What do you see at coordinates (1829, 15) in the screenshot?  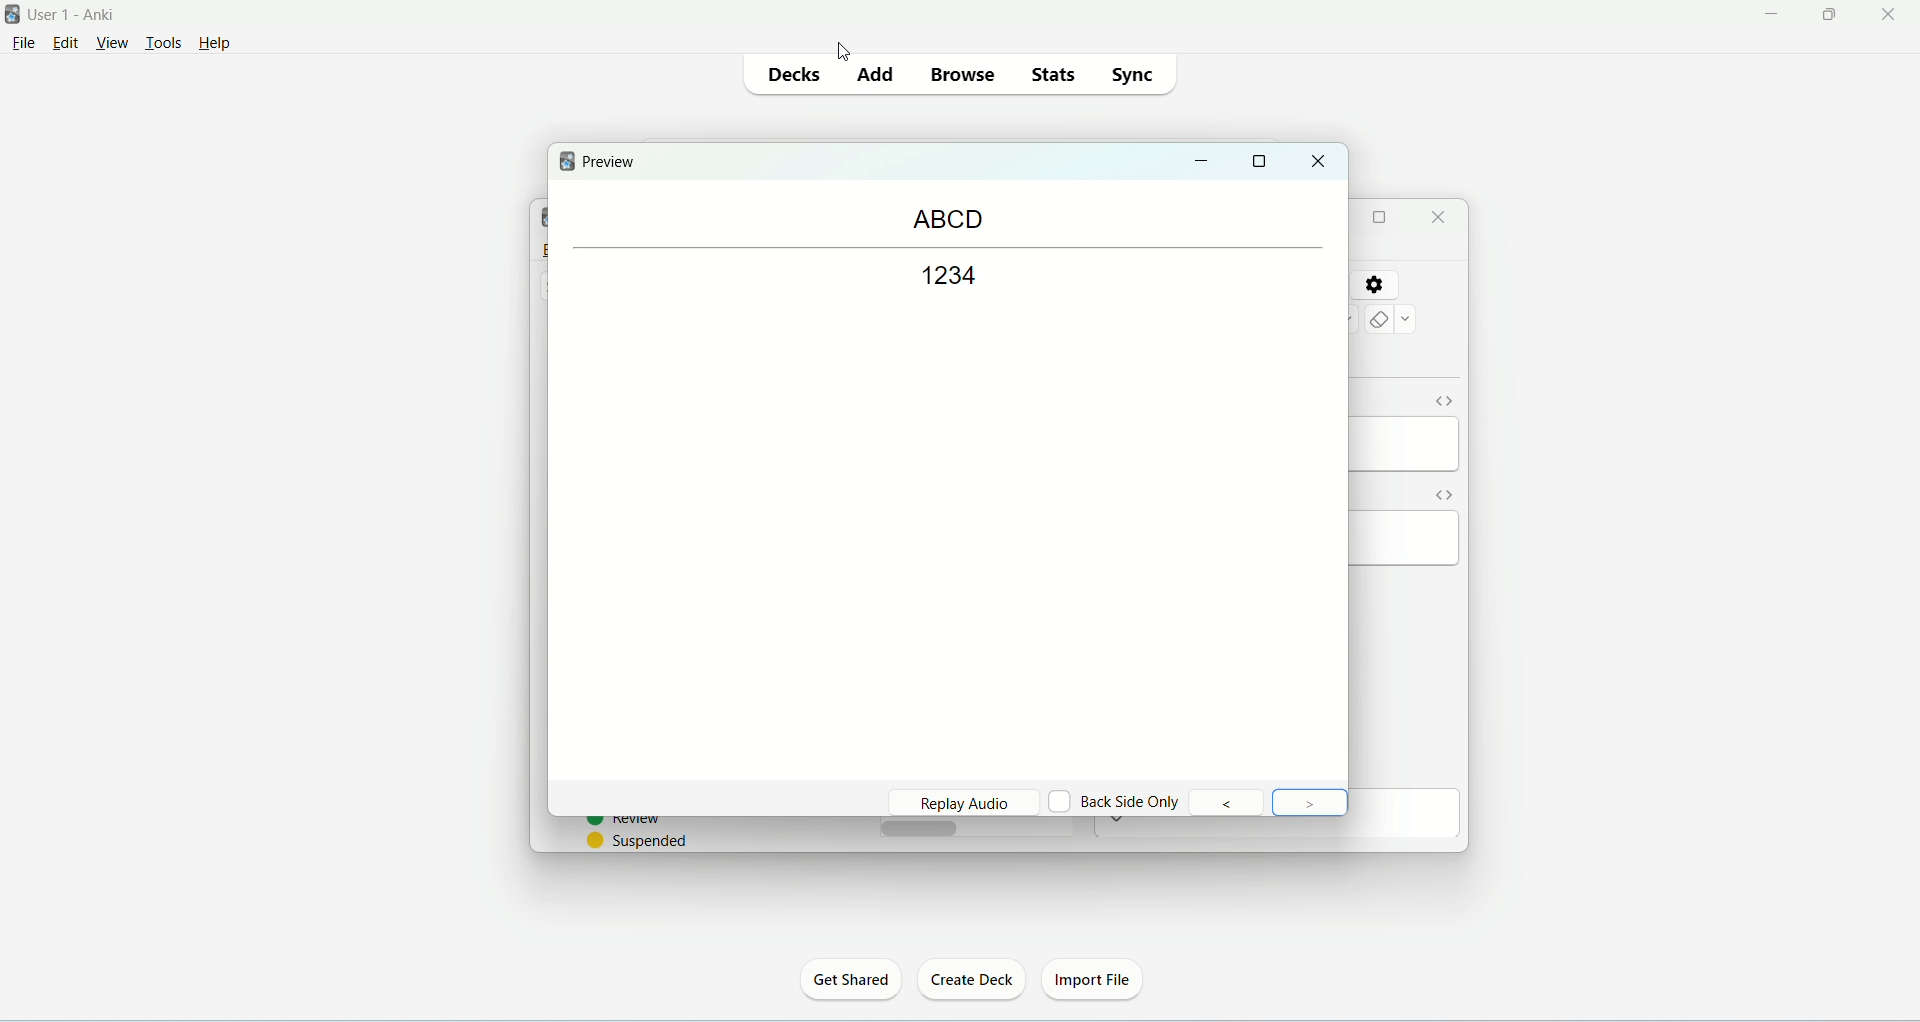 I see `maximize` at bounding box center [1829, 15].